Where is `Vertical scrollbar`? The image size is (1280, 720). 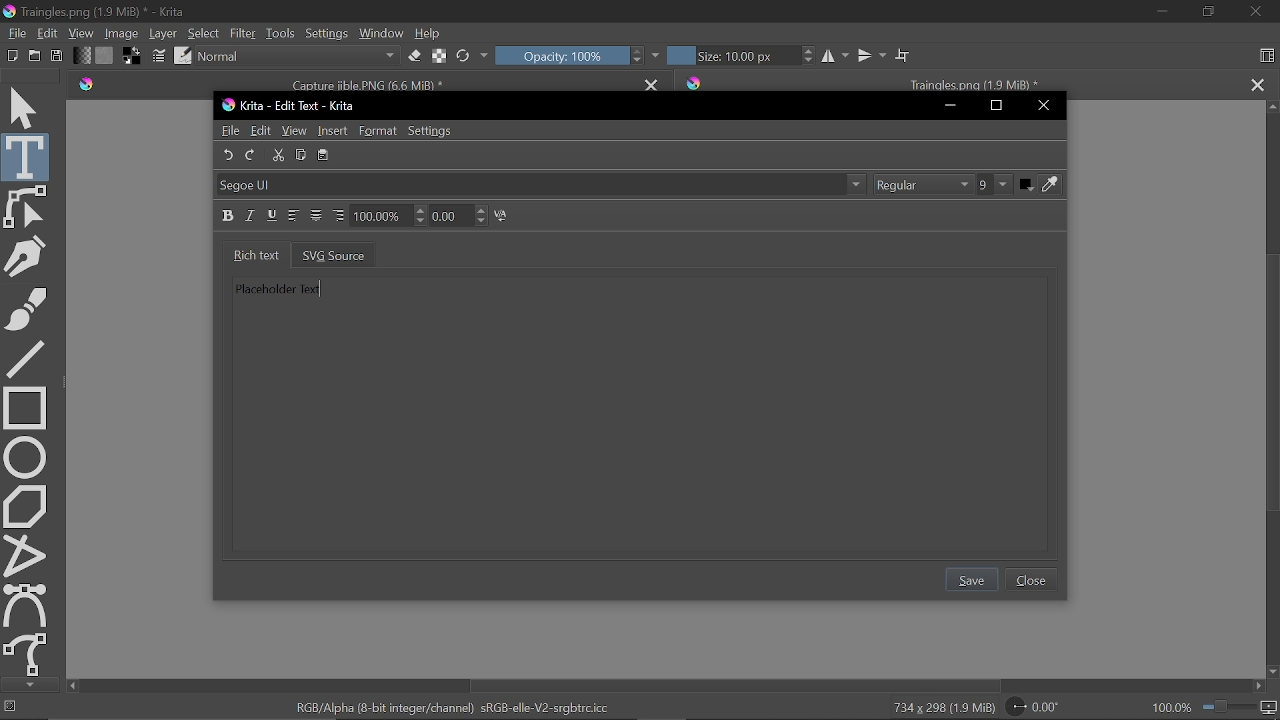 Vertical scrollbar is located at coordinates (1270, 384).